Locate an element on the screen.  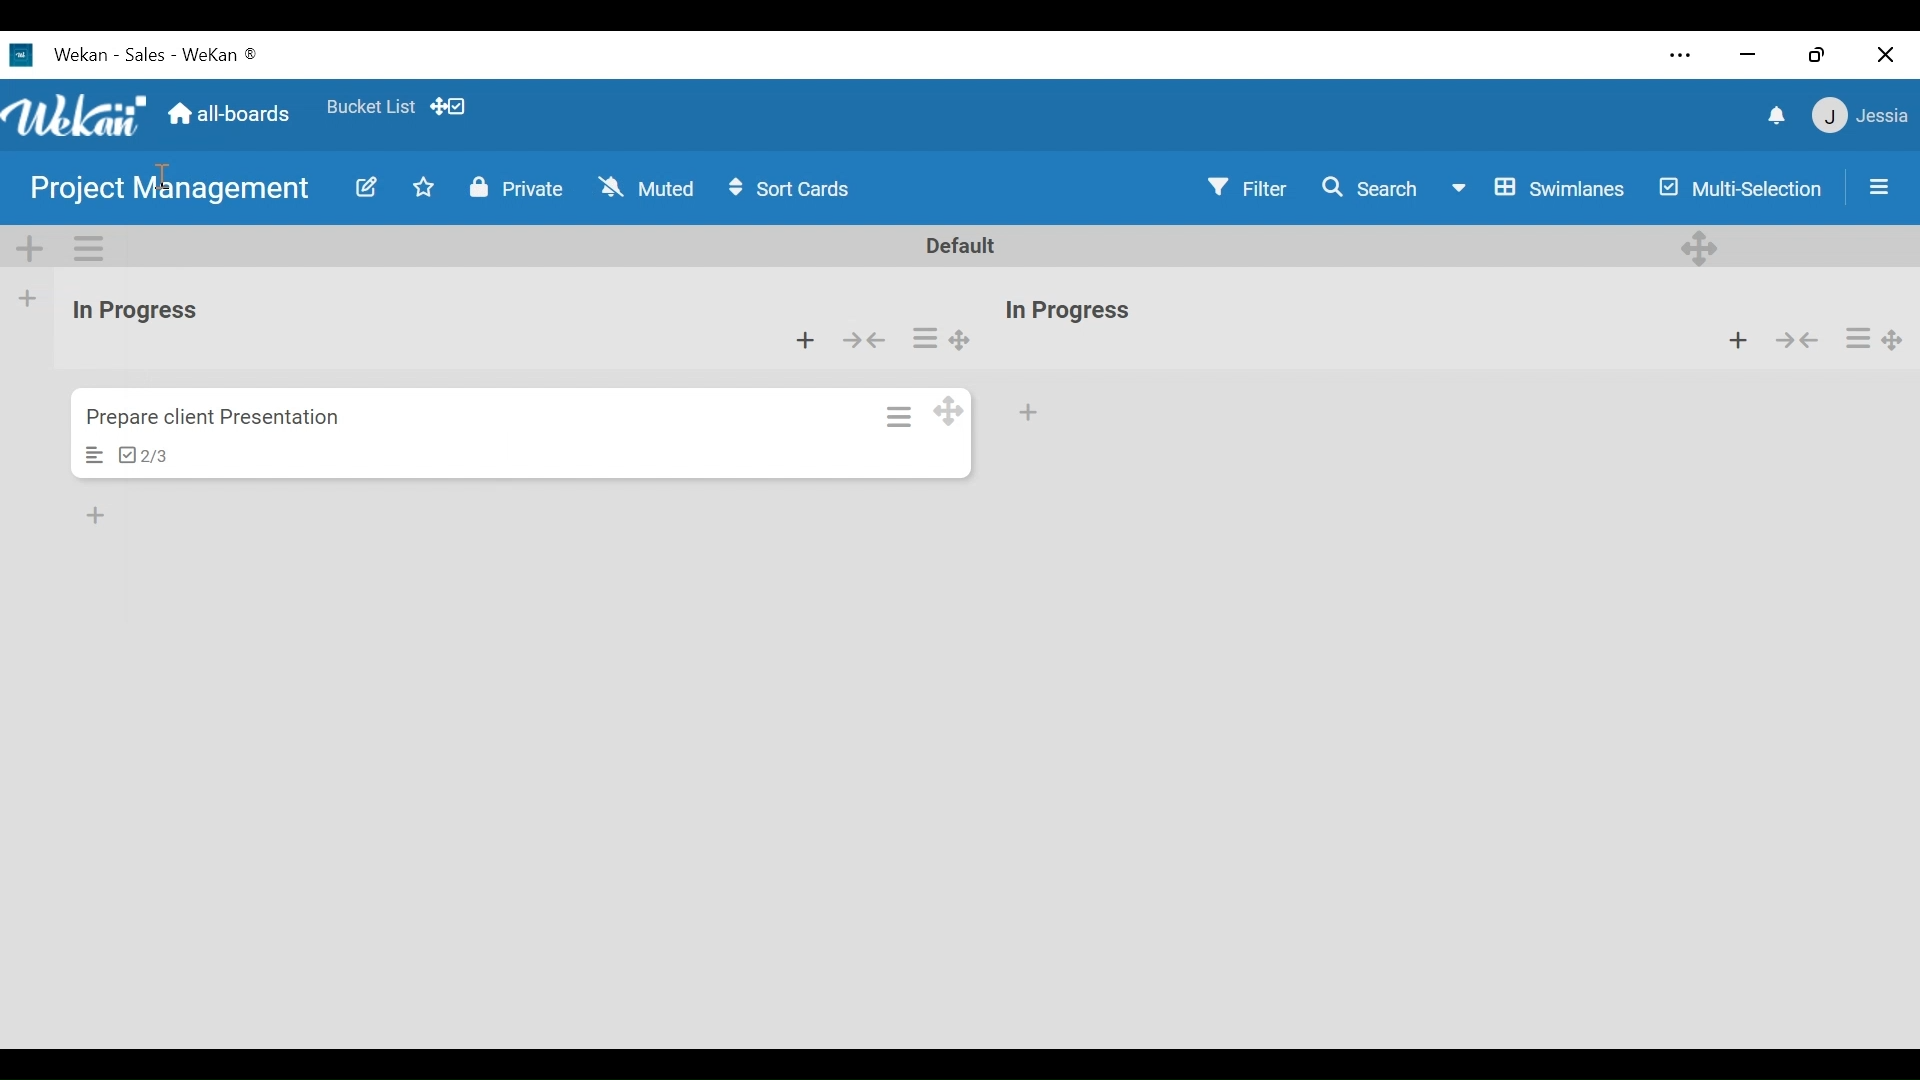
Member is located at coordinates (1862, 115).